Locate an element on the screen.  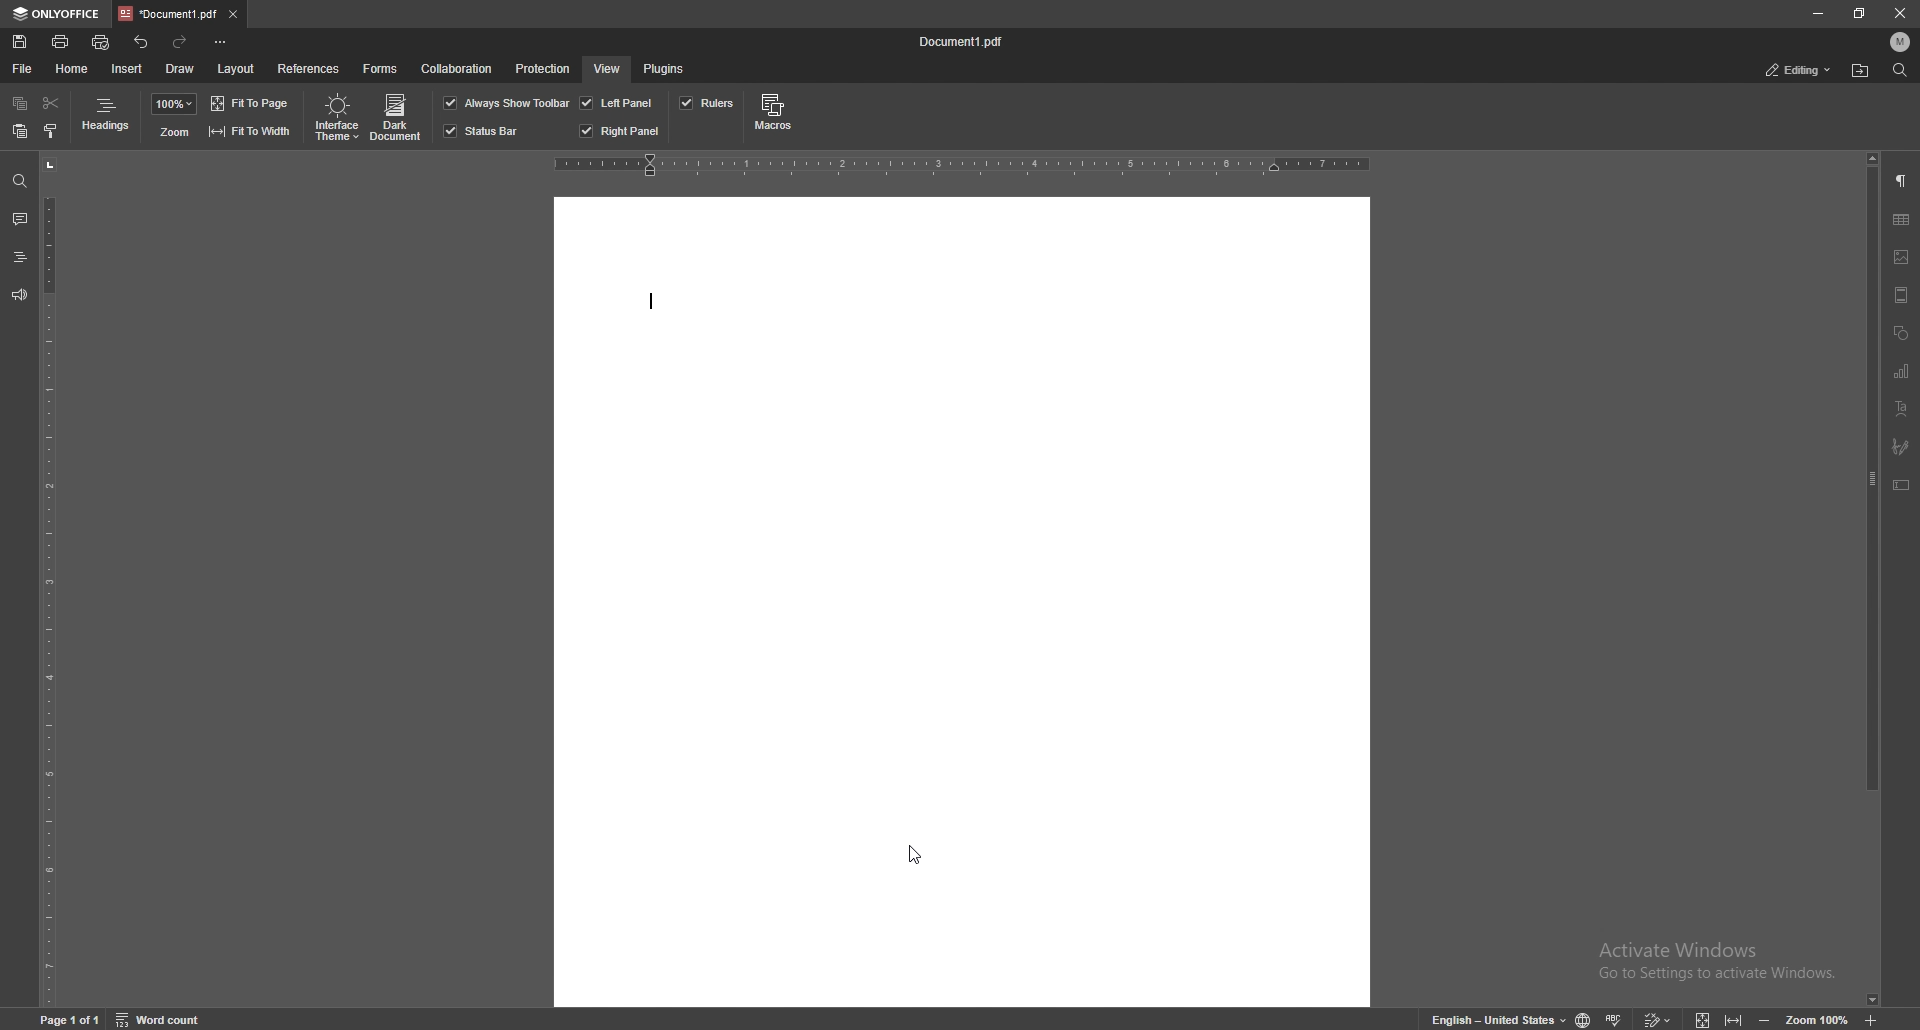
feedback is located at coordinates (19, 295).